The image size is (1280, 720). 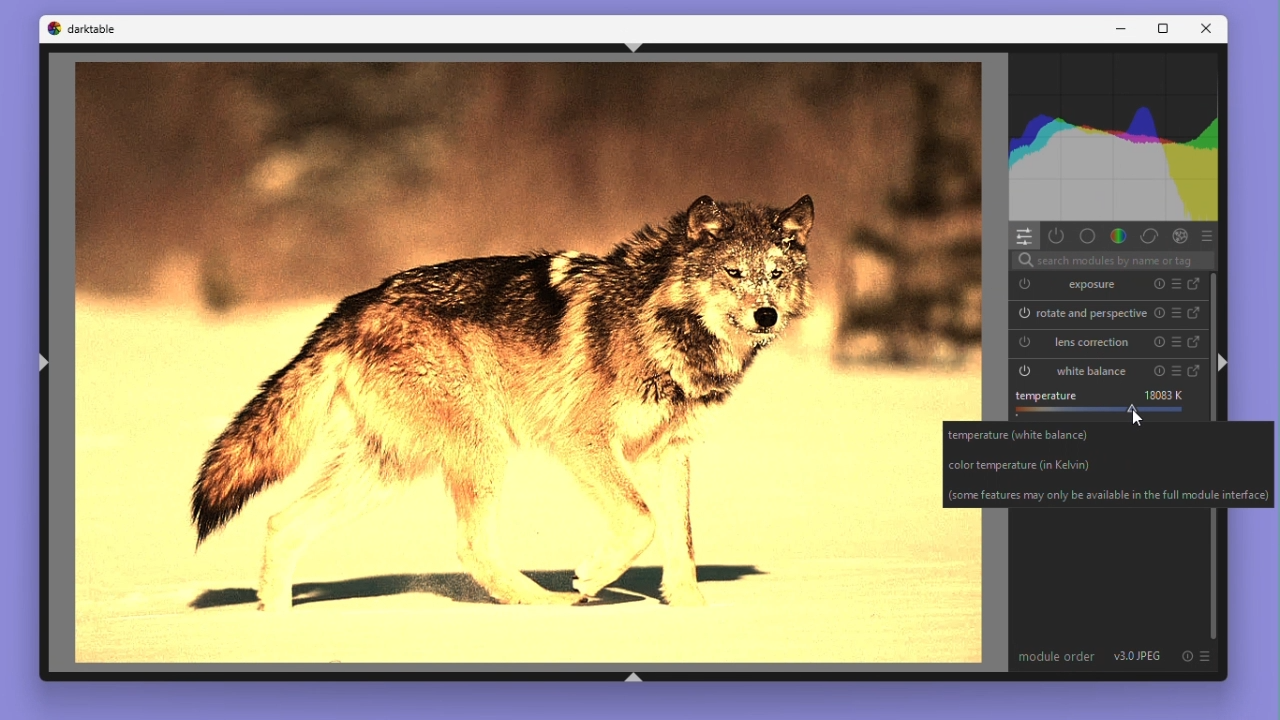 I want to click on Module order, so click(x=1057, y=657).